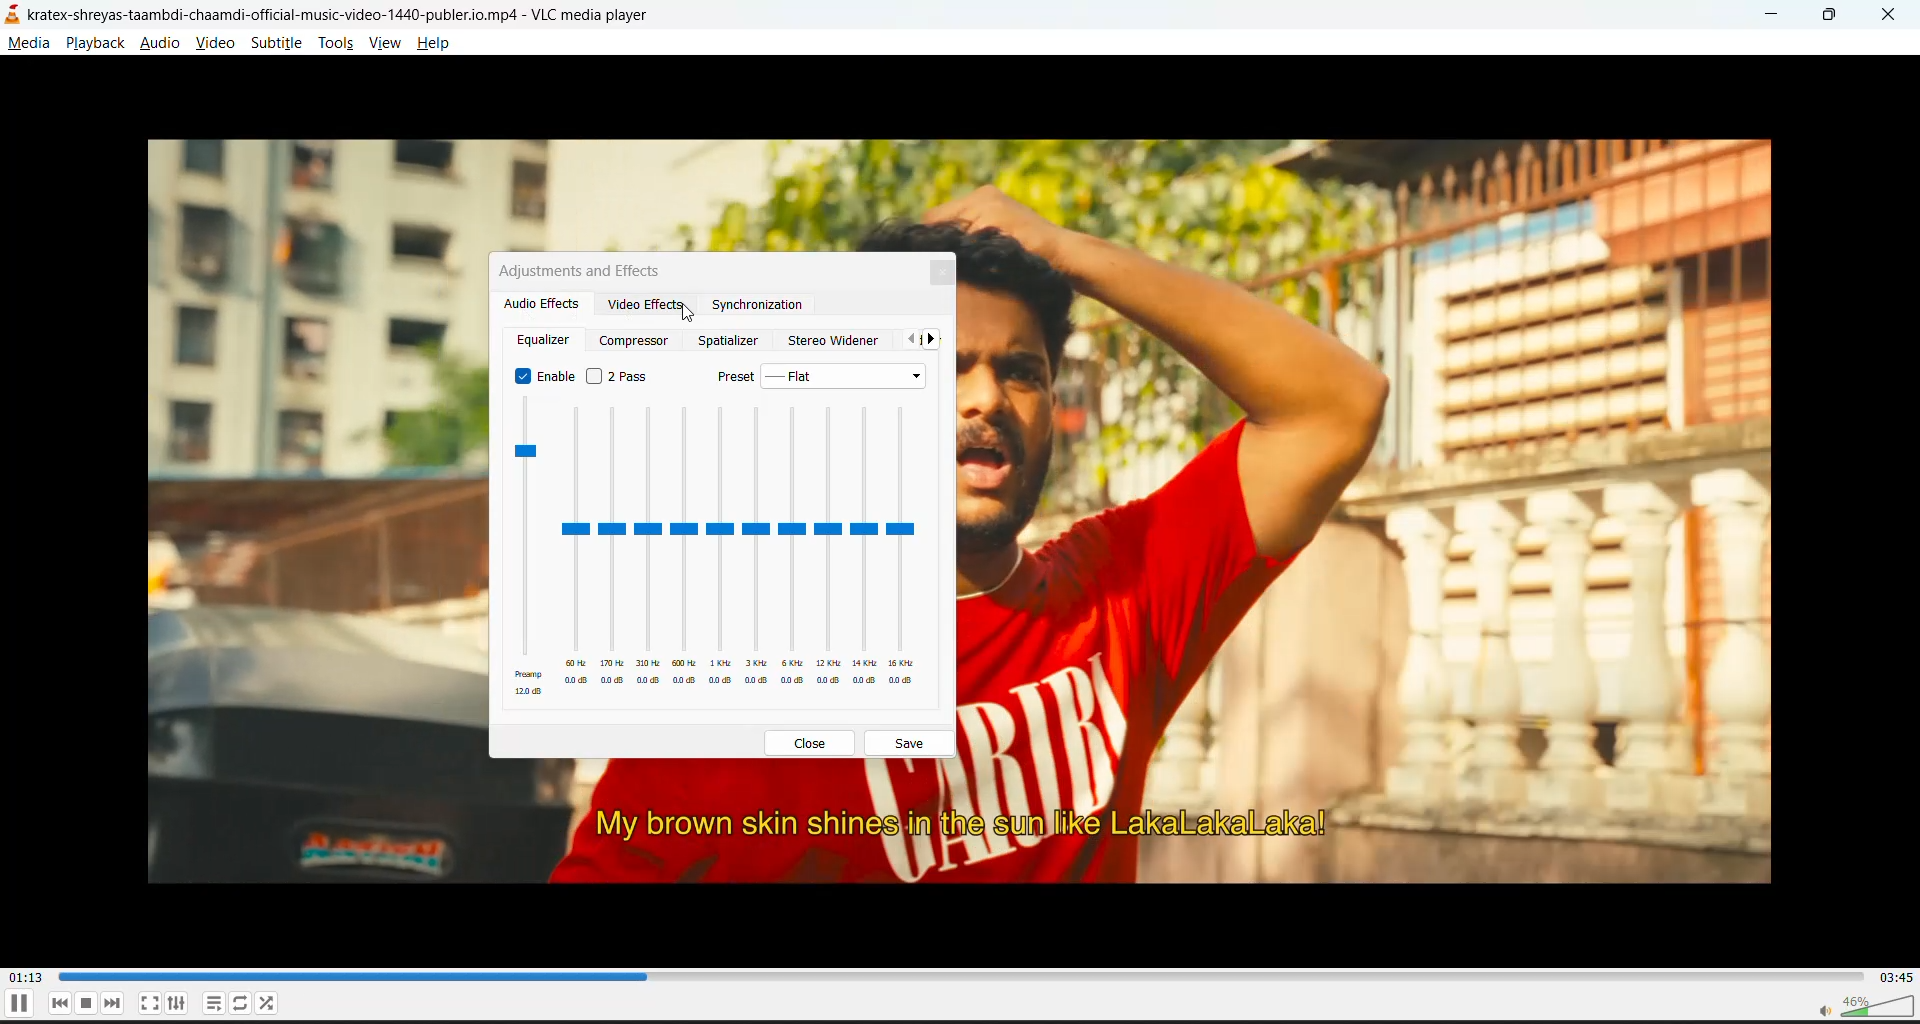 The height and width of the screenshot is (1024, 1920). Describe the element at coordinates (647, 546) in the screenshot. I see `` at that location.